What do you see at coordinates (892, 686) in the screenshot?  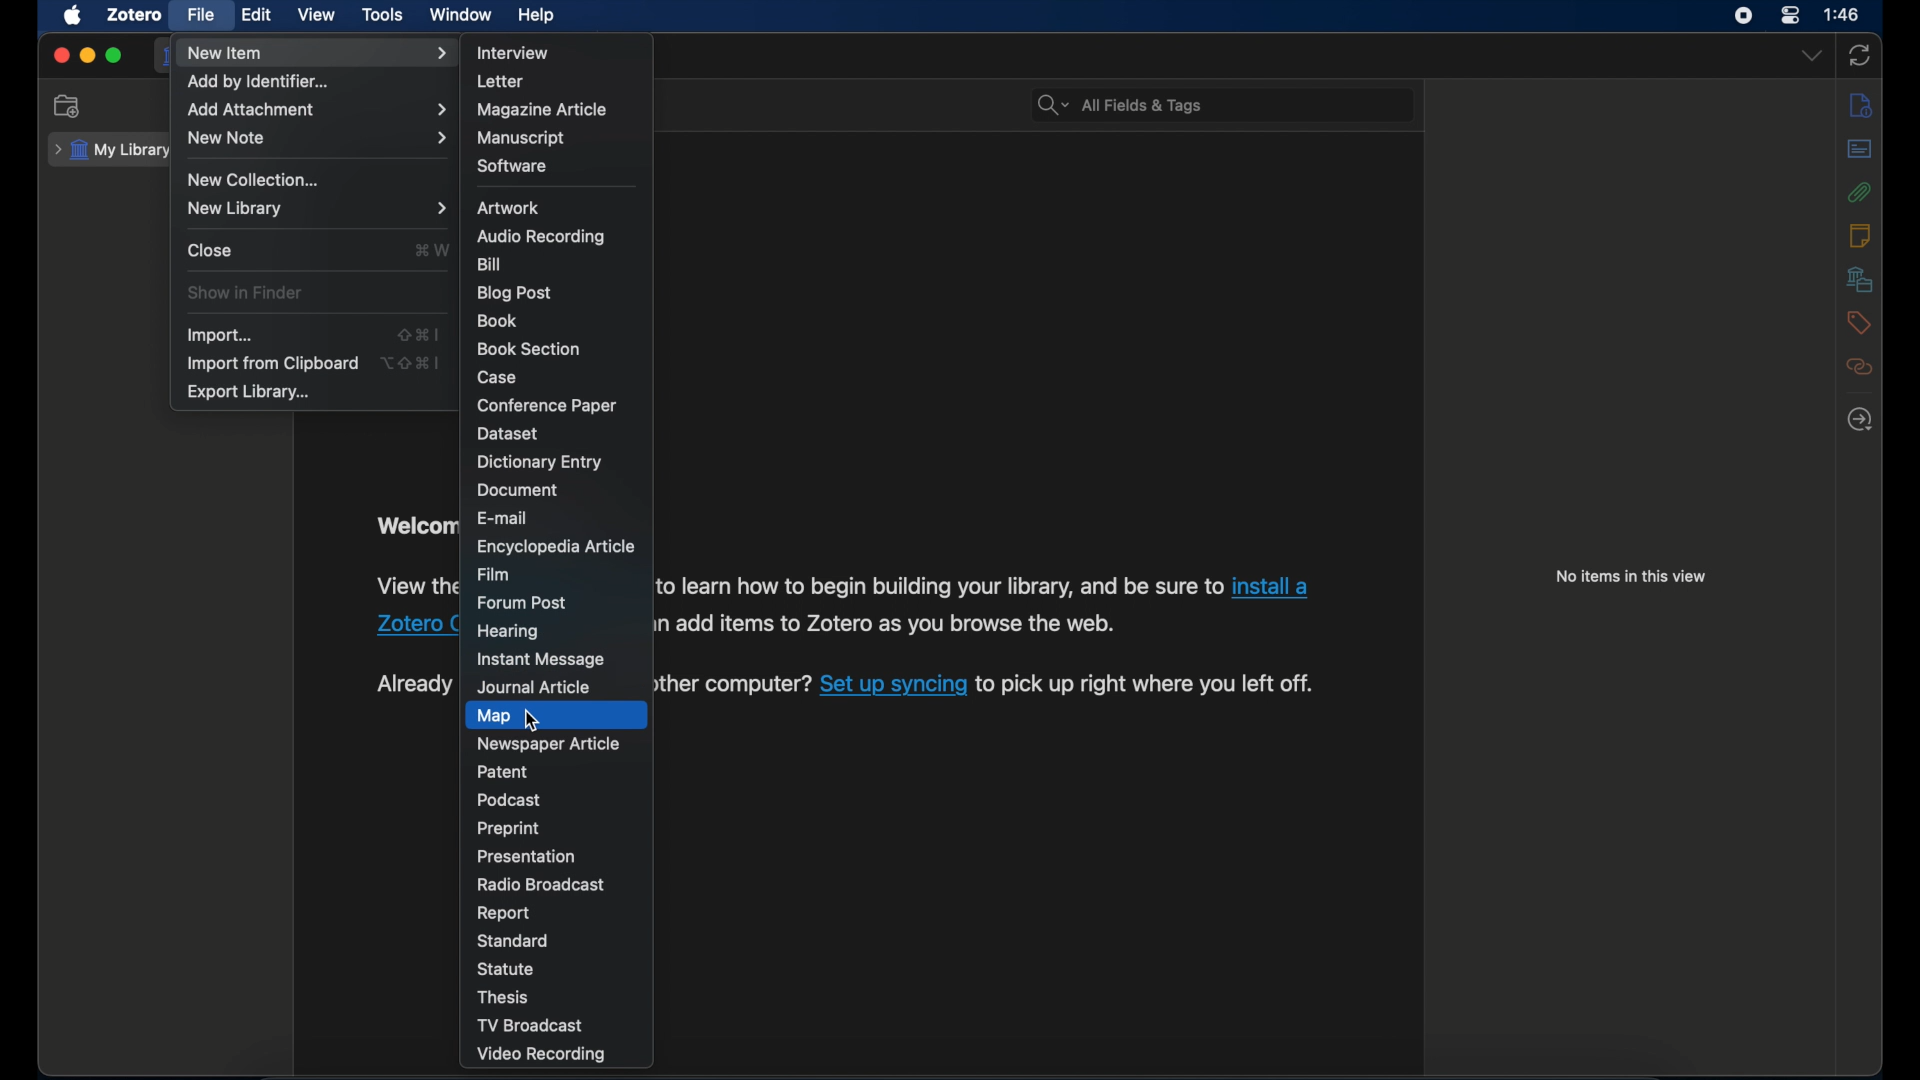 I see `Set up syncing` at bounding box center [892, 686].